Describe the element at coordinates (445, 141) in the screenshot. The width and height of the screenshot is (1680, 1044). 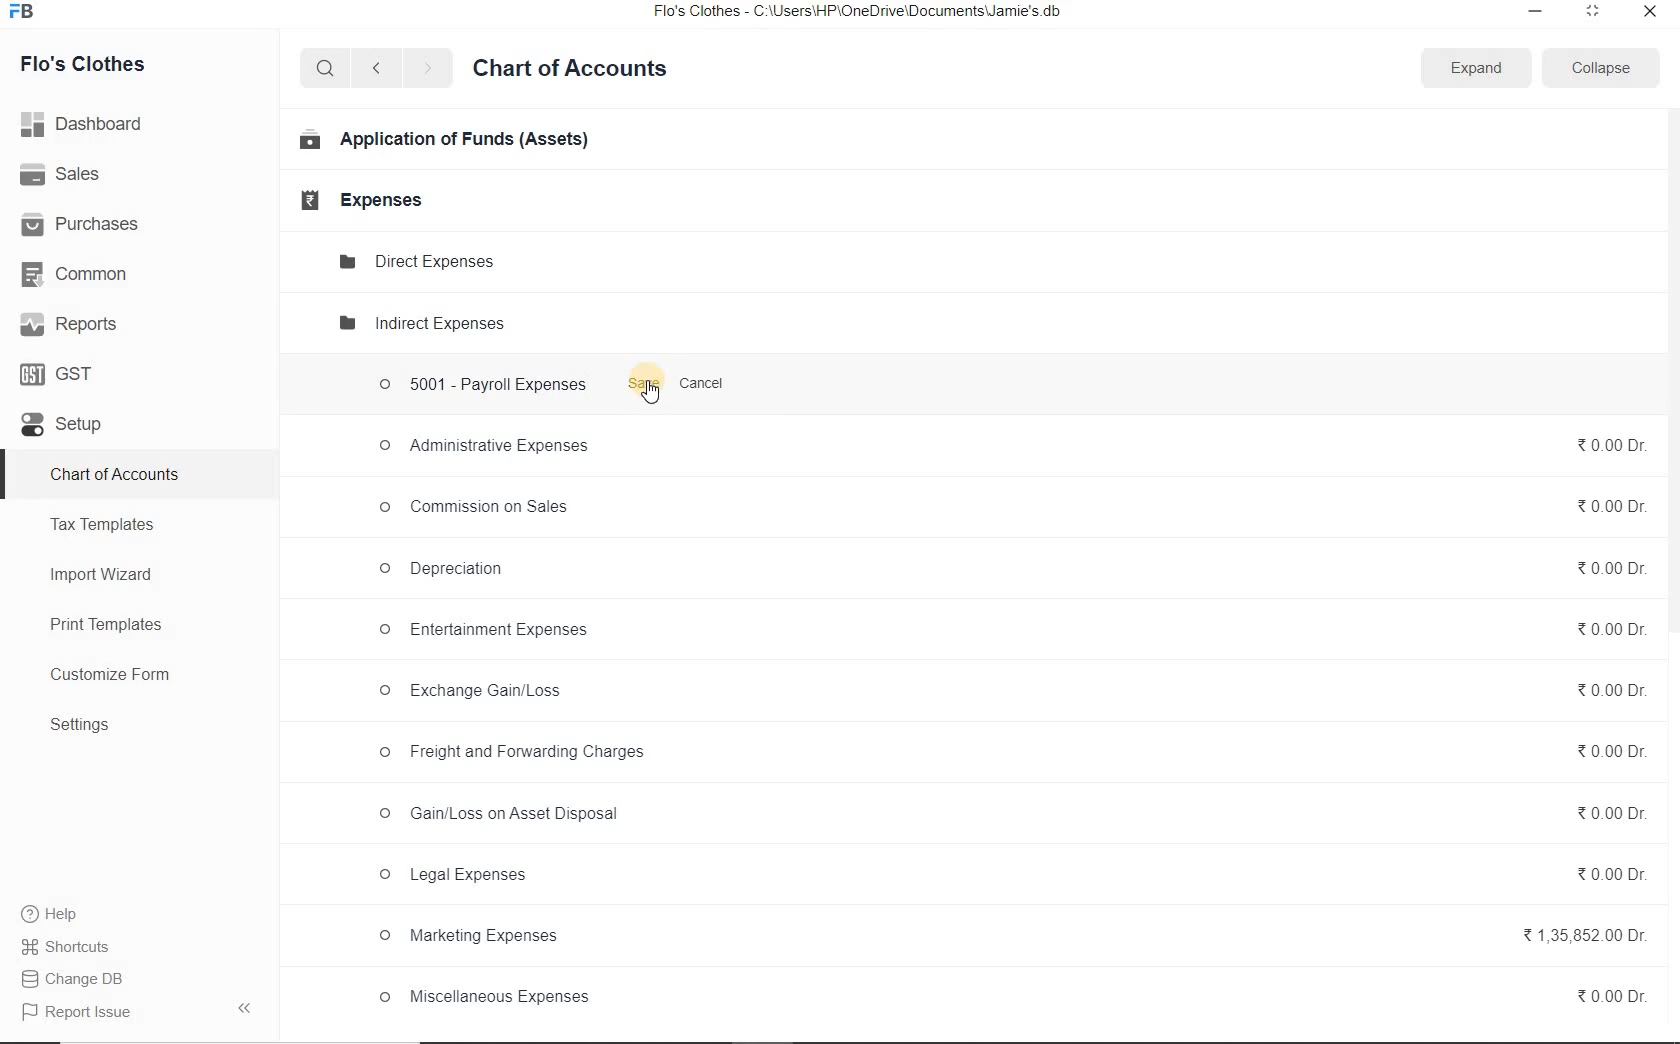
I see `Application of Funds (Assets)` at that location.